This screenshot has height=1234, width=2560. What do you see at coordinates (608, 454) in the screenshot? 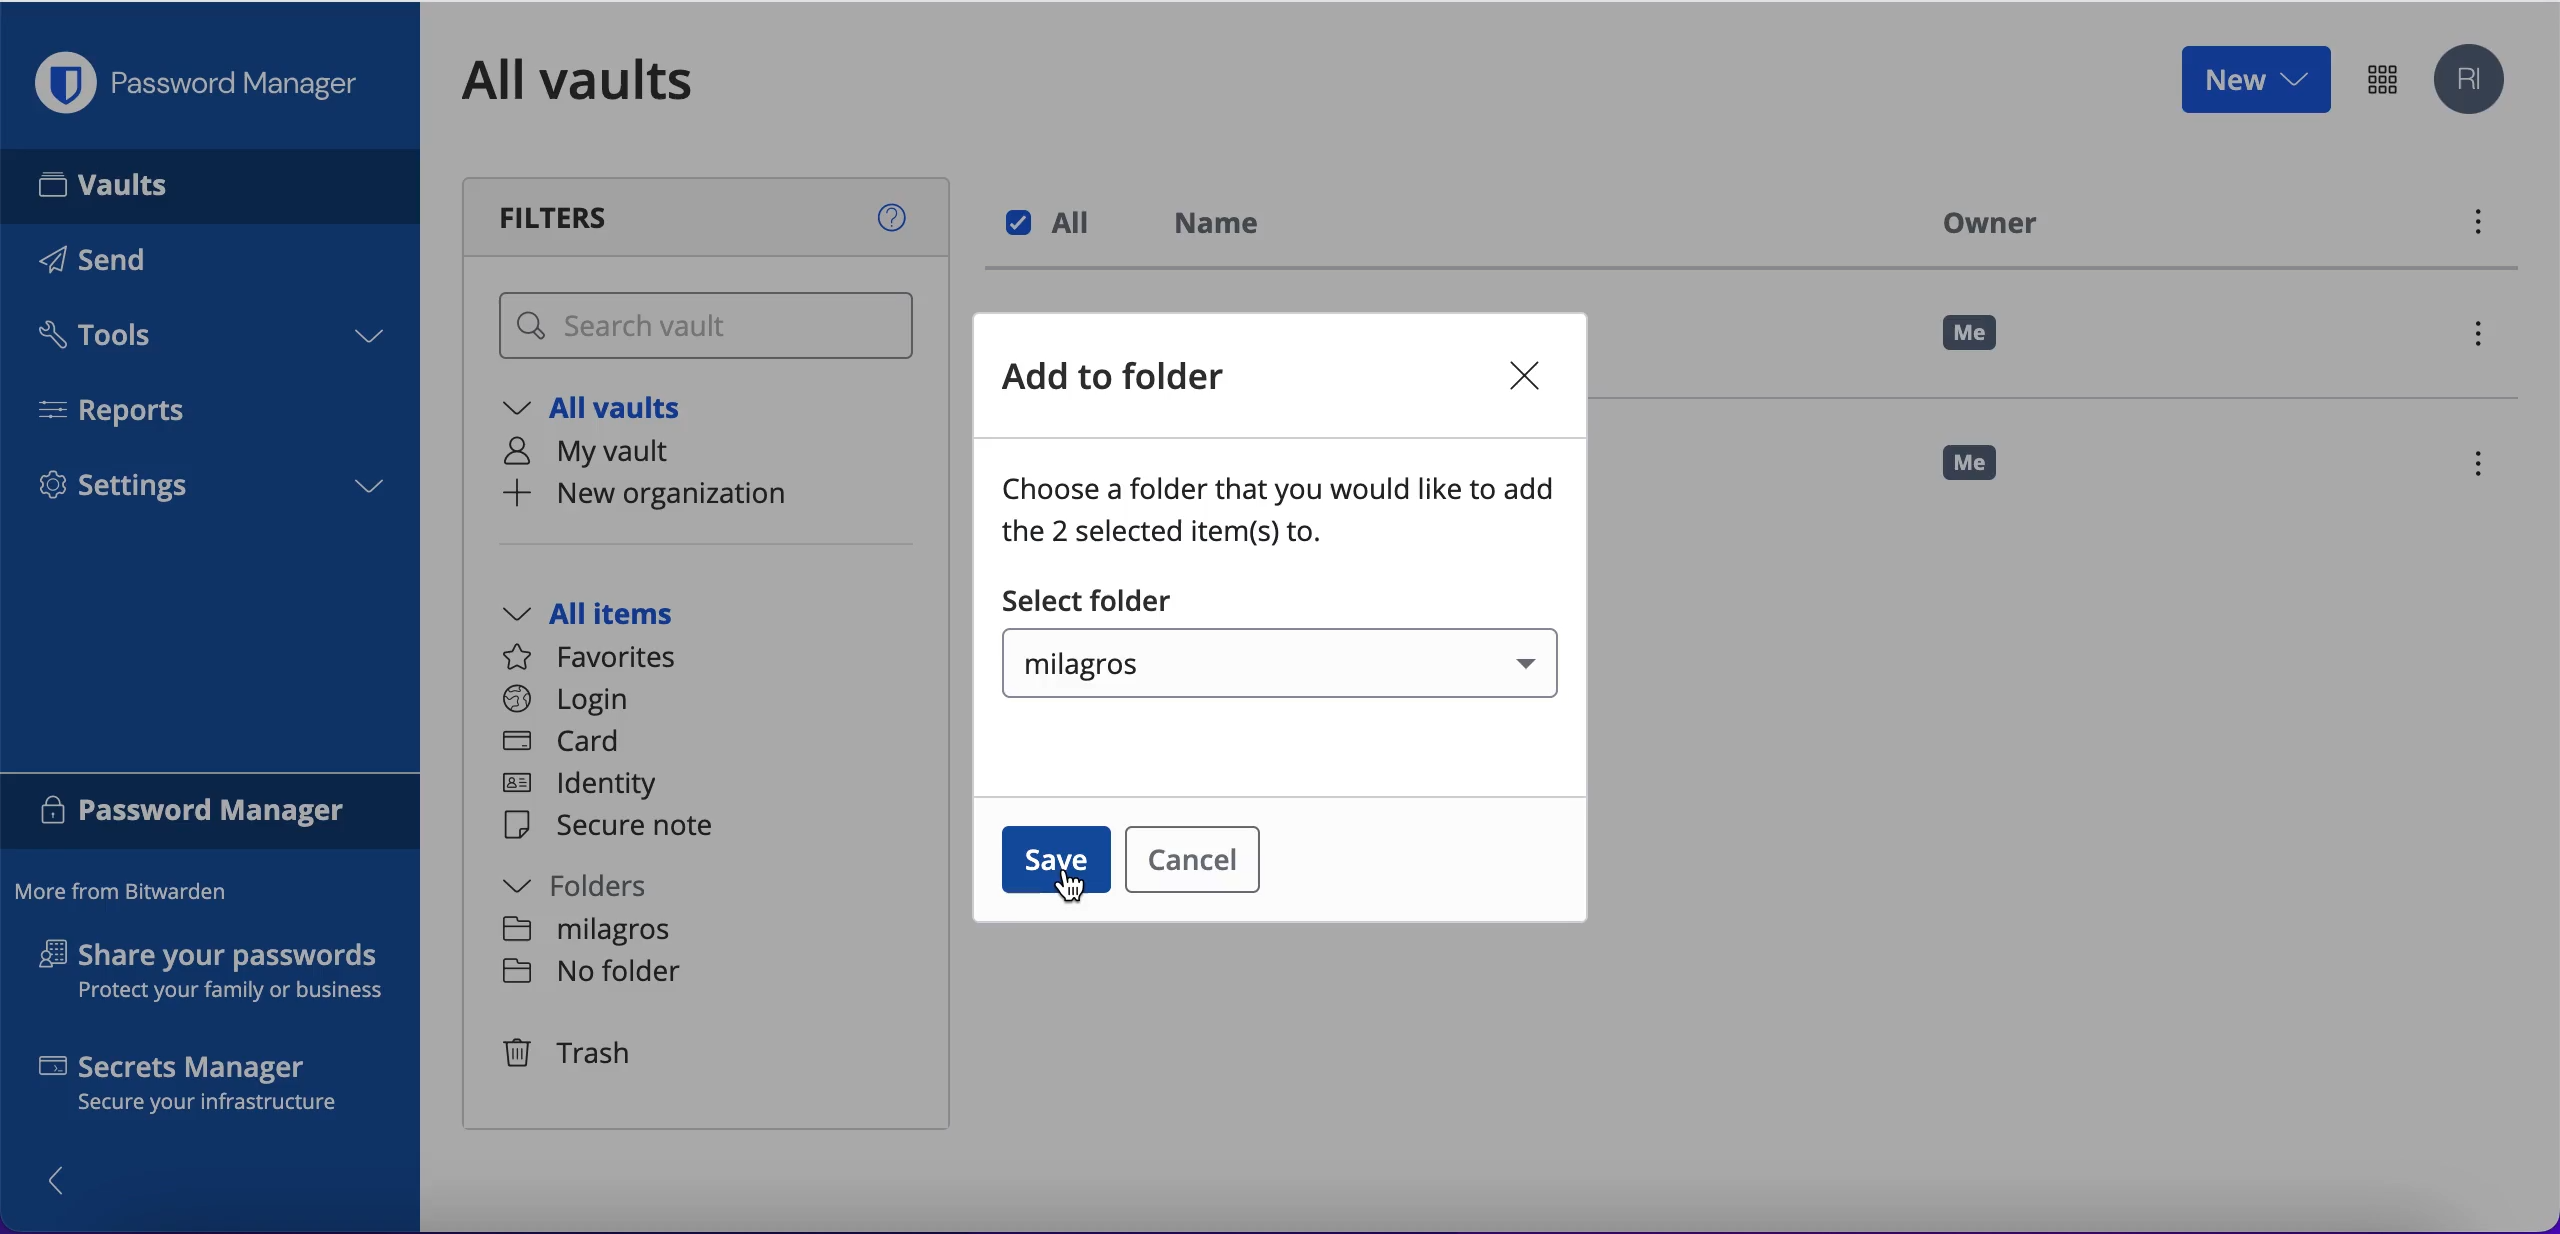
I see `my vault` at bounding box center [608, 454].